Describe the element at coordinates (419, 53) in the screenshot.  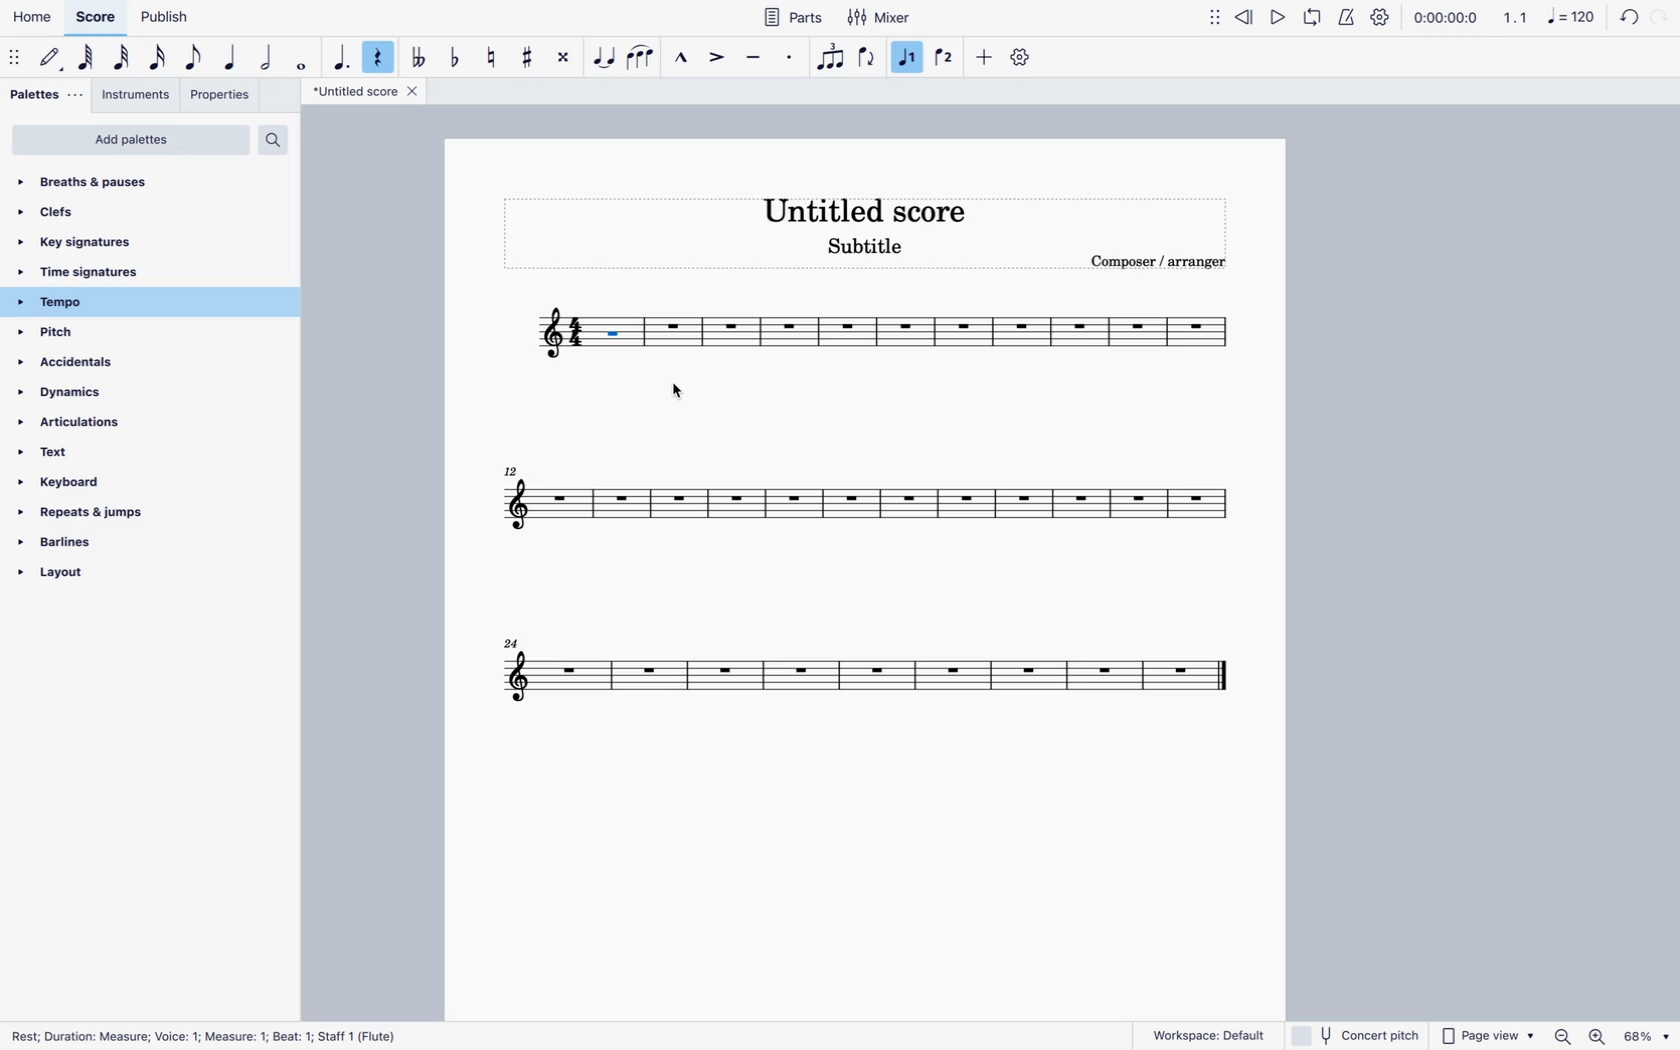
I see `double toggle flat` at that location.